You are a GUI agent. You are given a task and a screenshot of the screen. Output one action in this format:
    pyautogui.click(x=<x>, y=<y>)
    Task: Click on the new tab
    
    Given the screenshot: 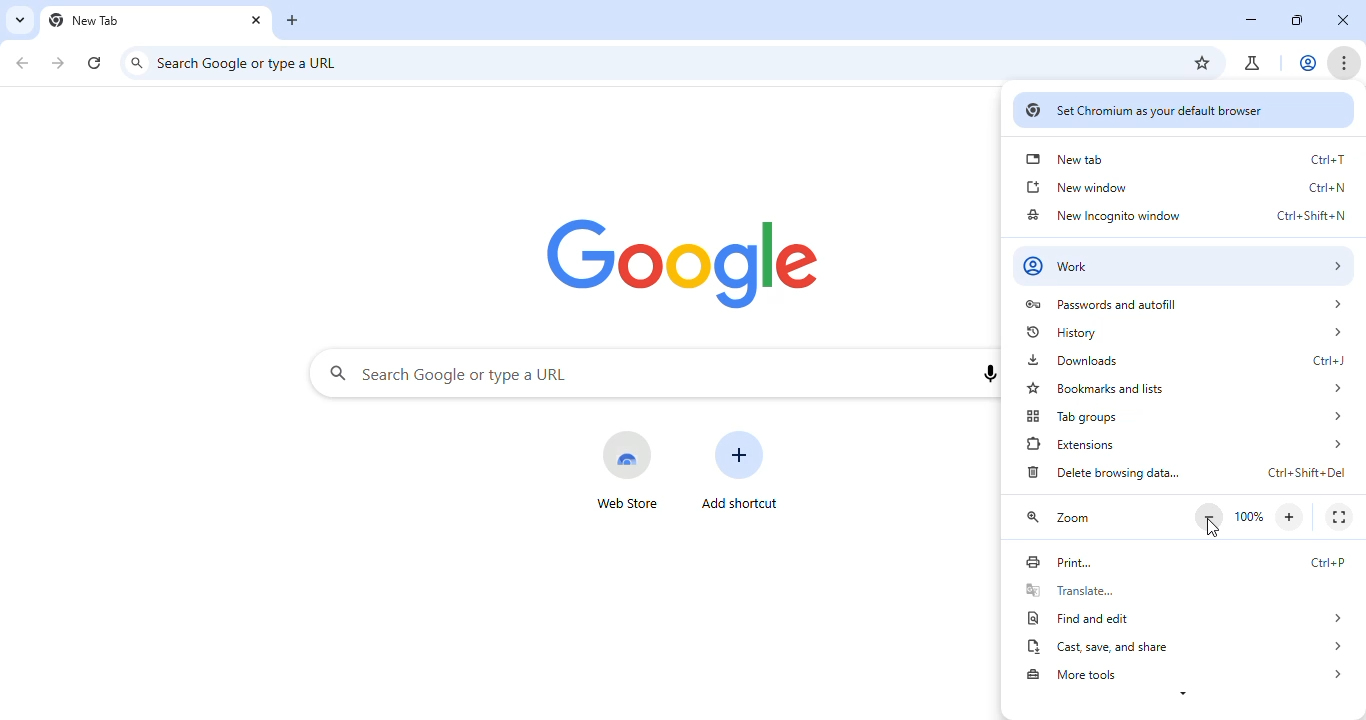 What is the action you would take?
    pyautogui.click(x=1186, y=159)
    